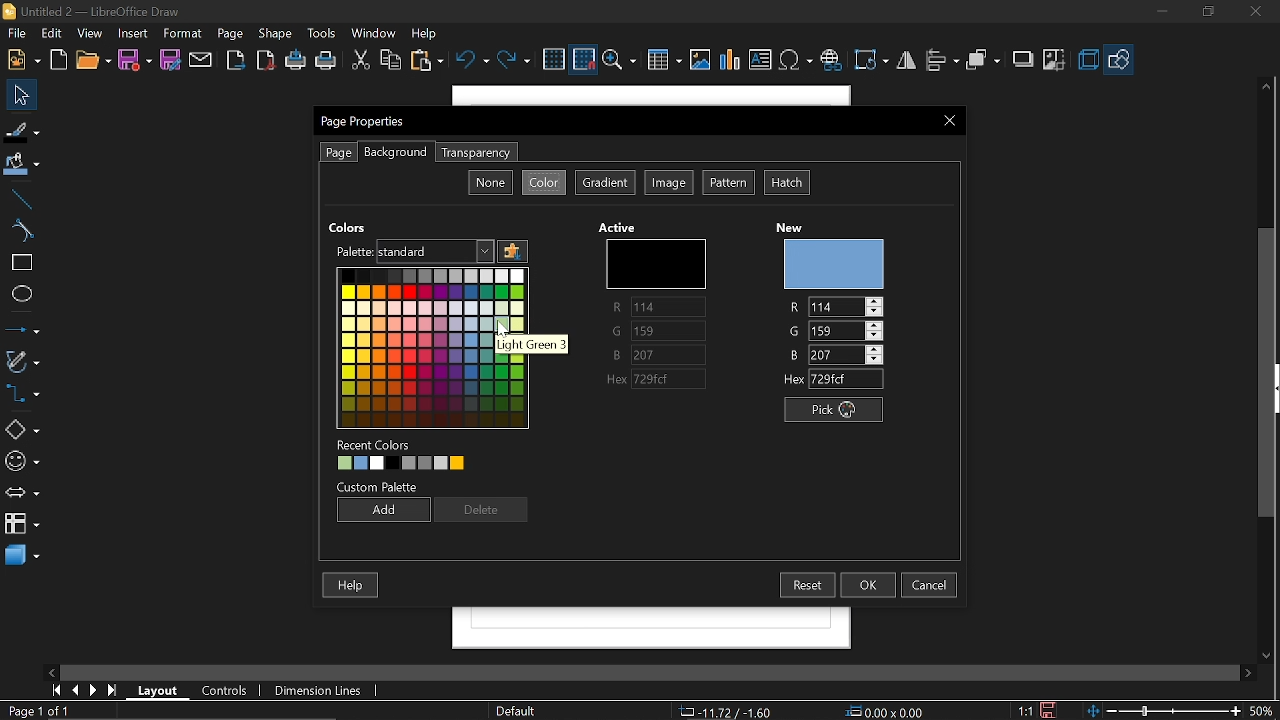  I want to click on Curves and polygons, so click(22, 364).